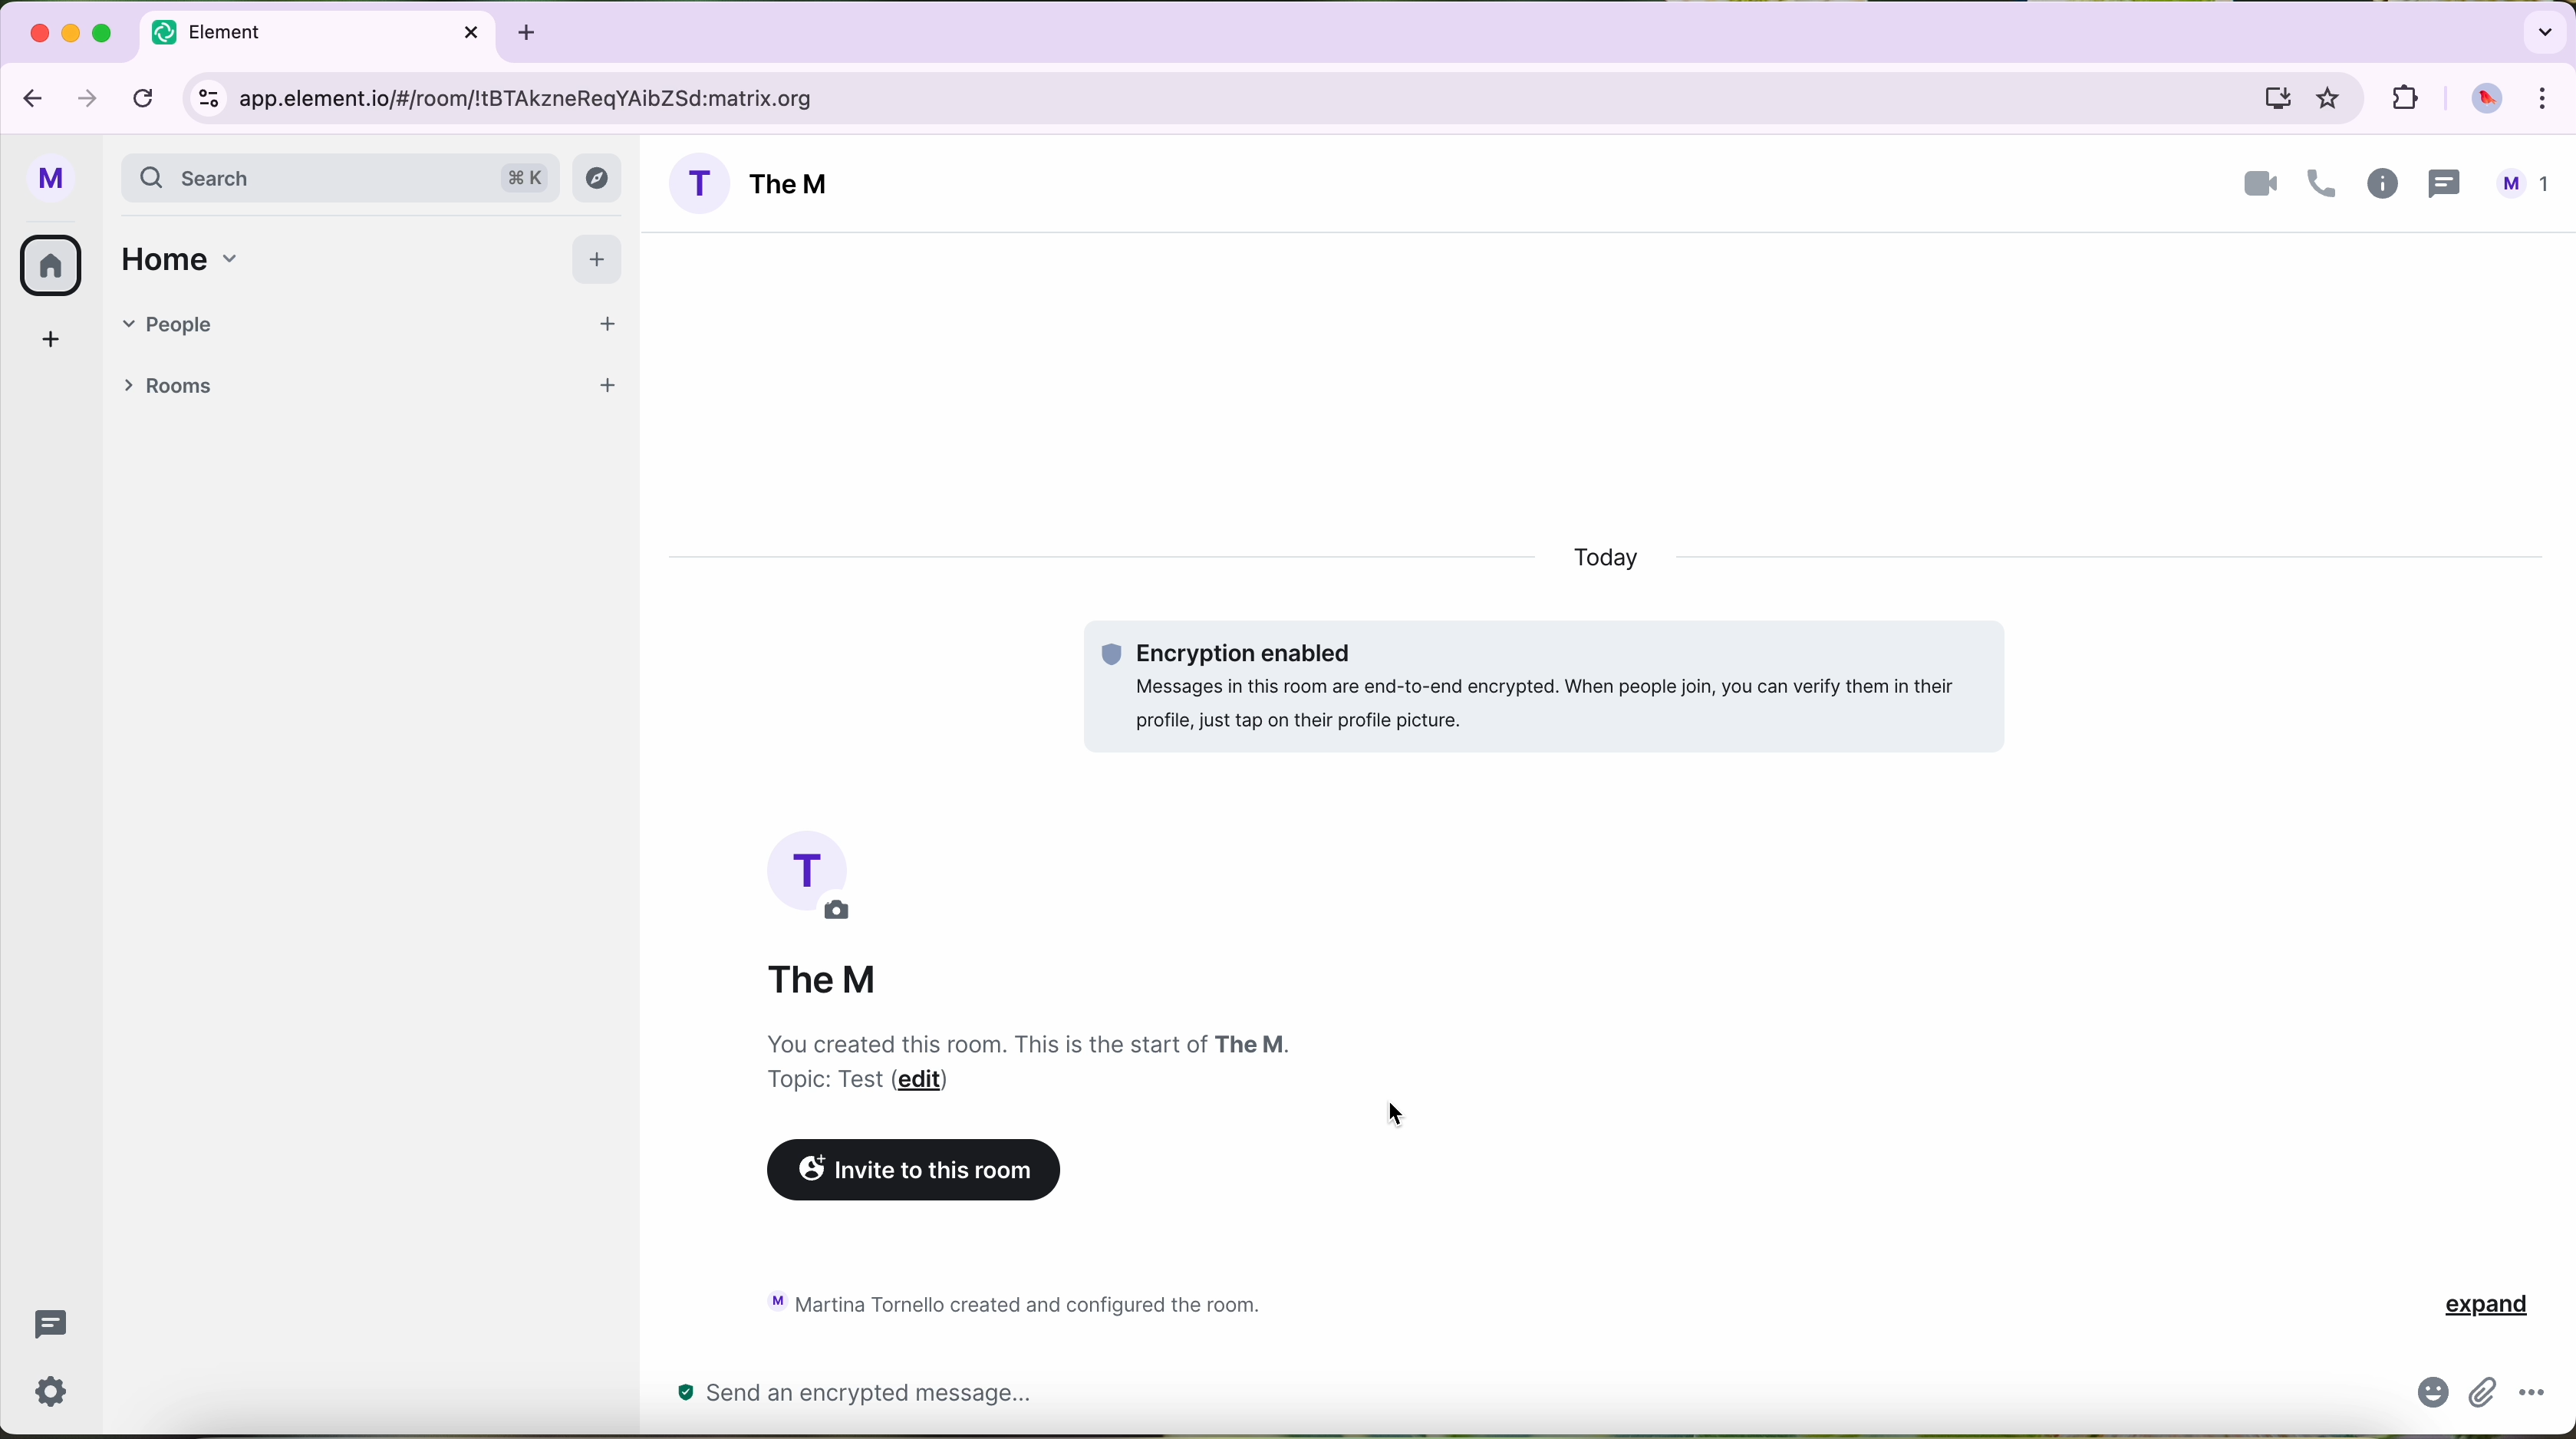 This screenshot has height=1439, width=2576. What do you see at coordinates (600, 260) in the screenshot?
I see `add` at bounding box center [600, 260].